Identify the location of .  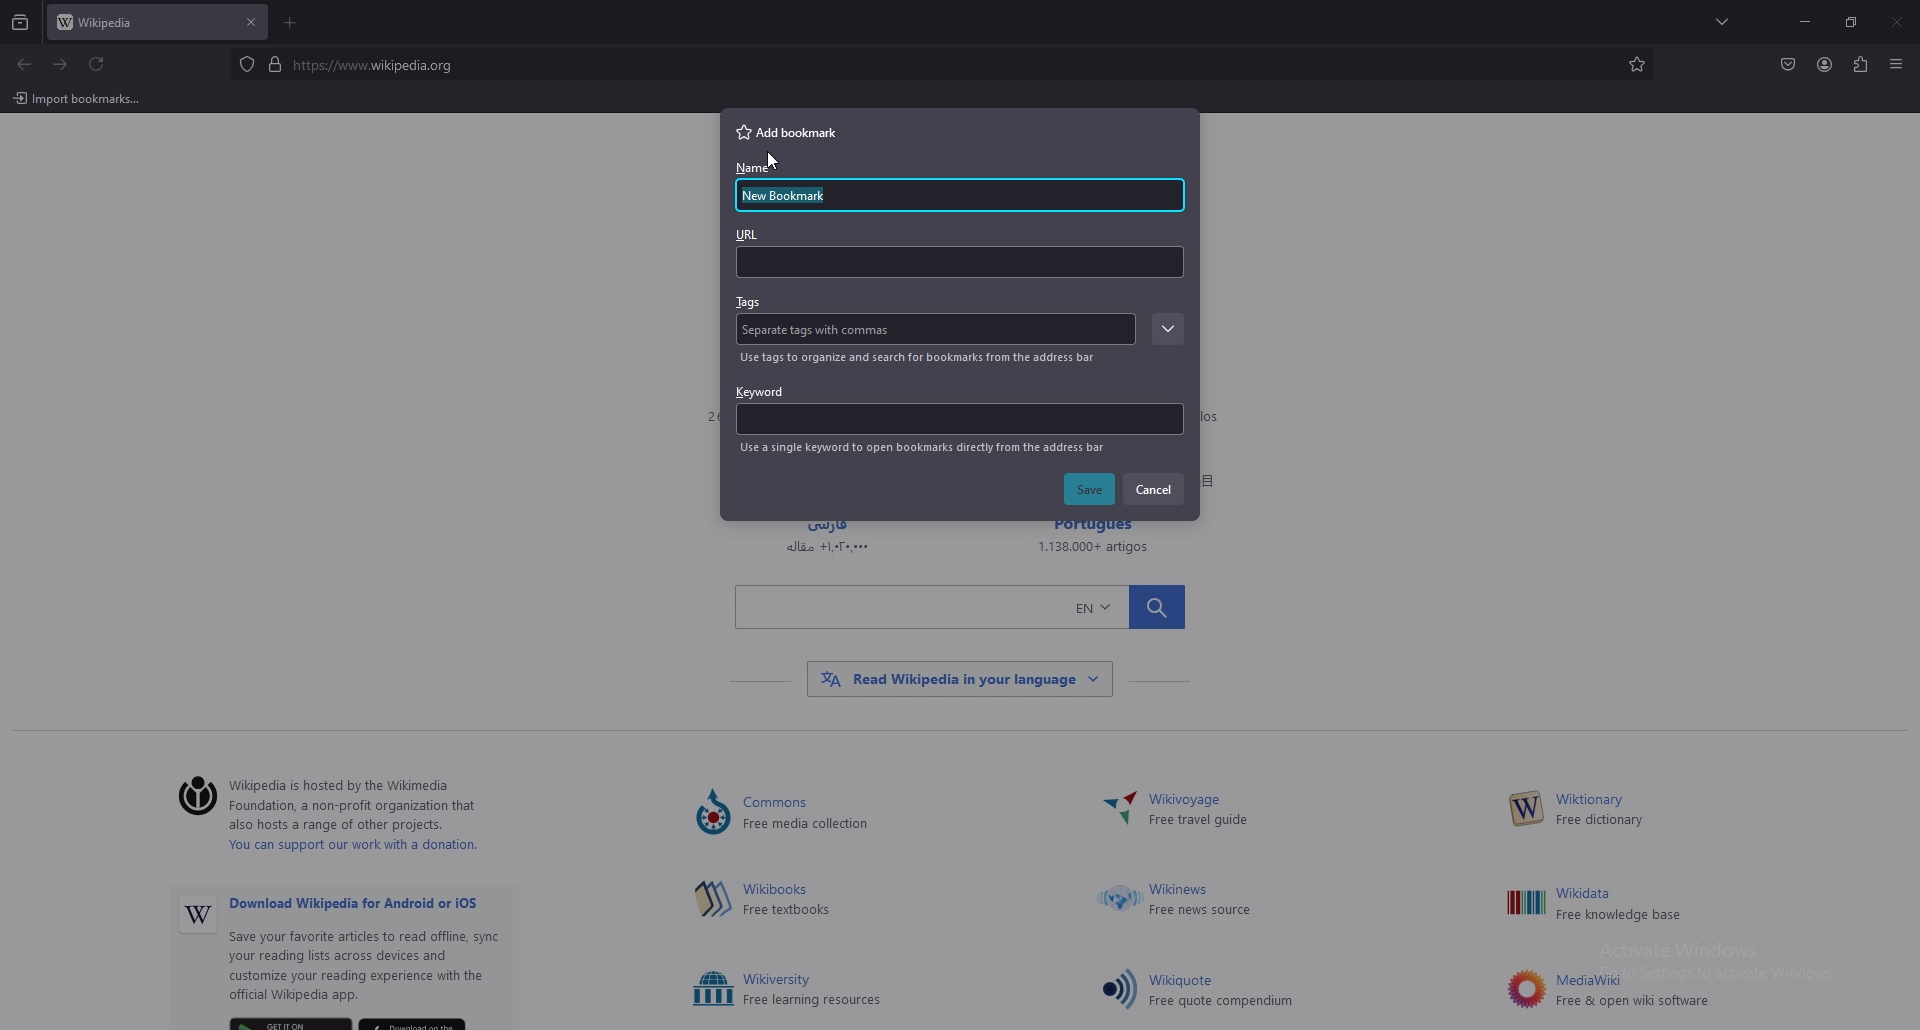
(1120, 901).